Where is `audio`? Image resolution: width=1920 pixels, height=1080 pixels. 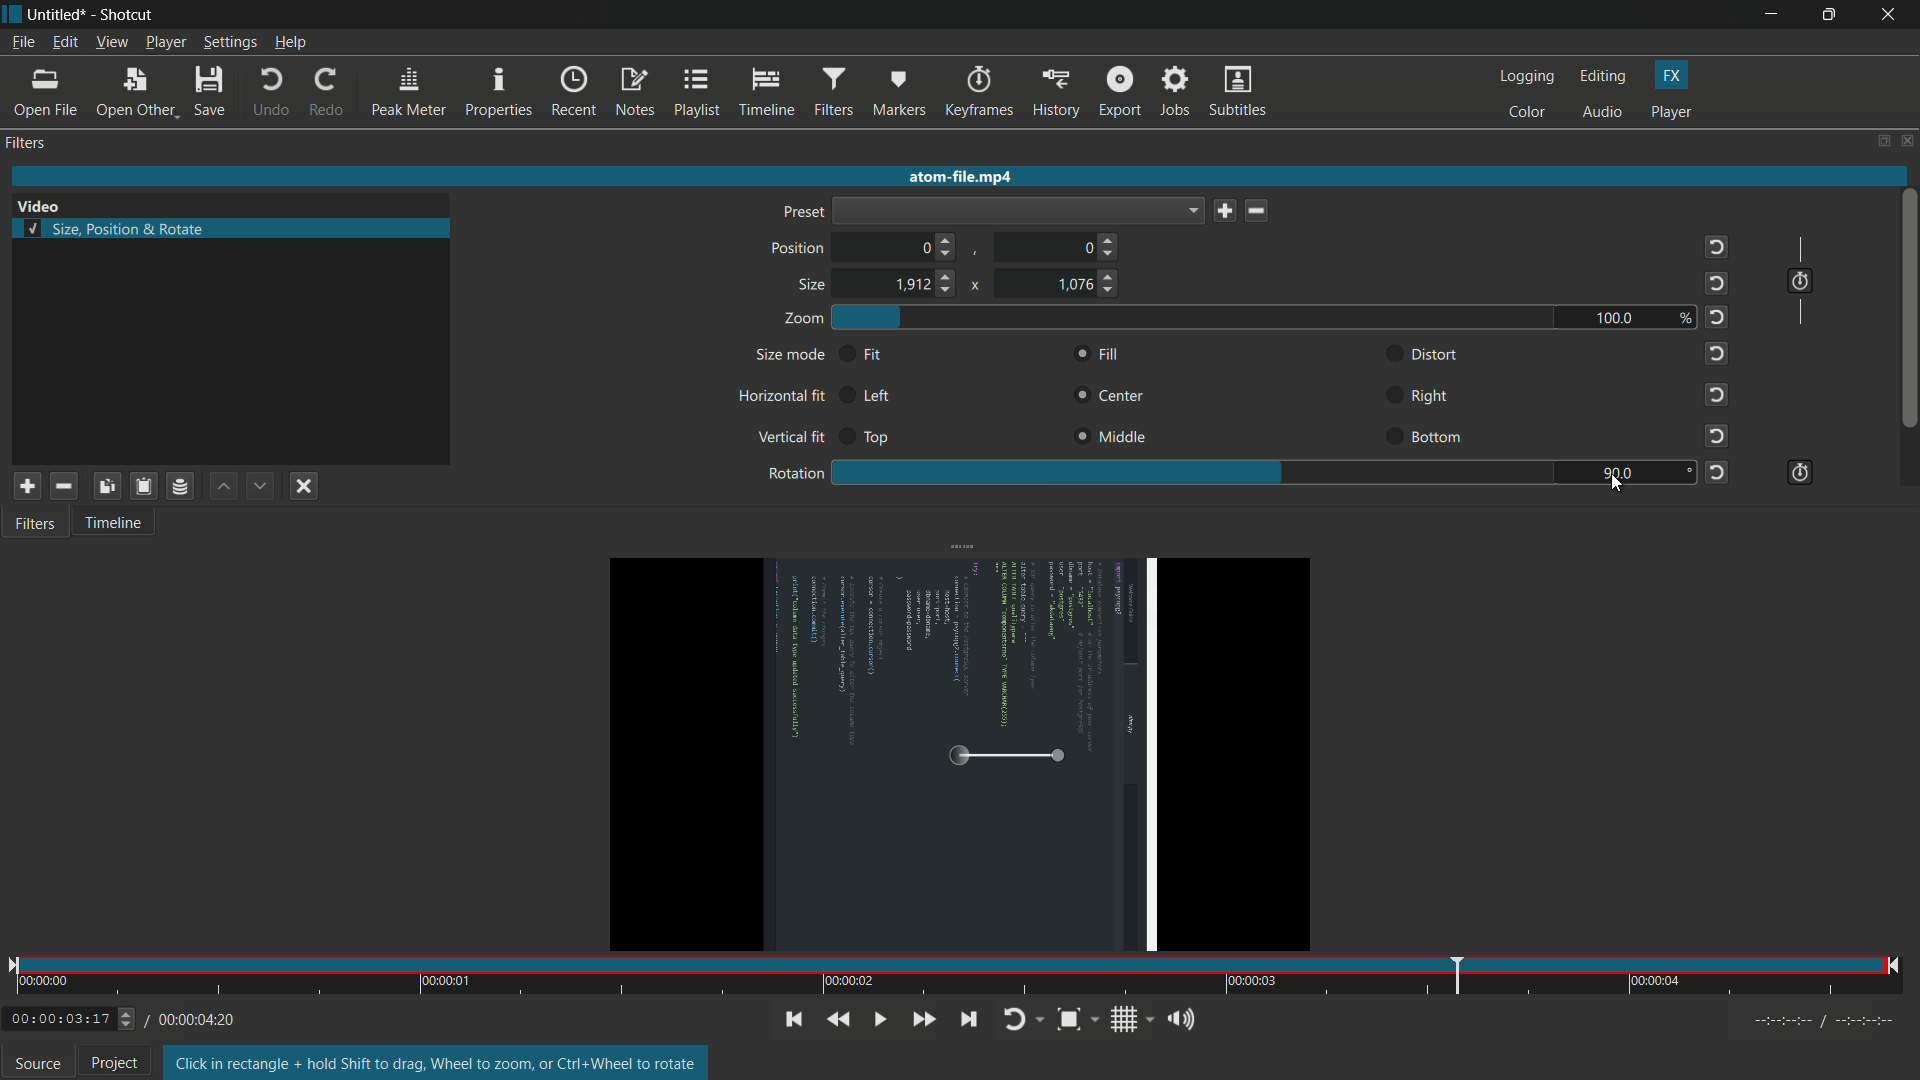 audio is located at coordinates (1604, 113).